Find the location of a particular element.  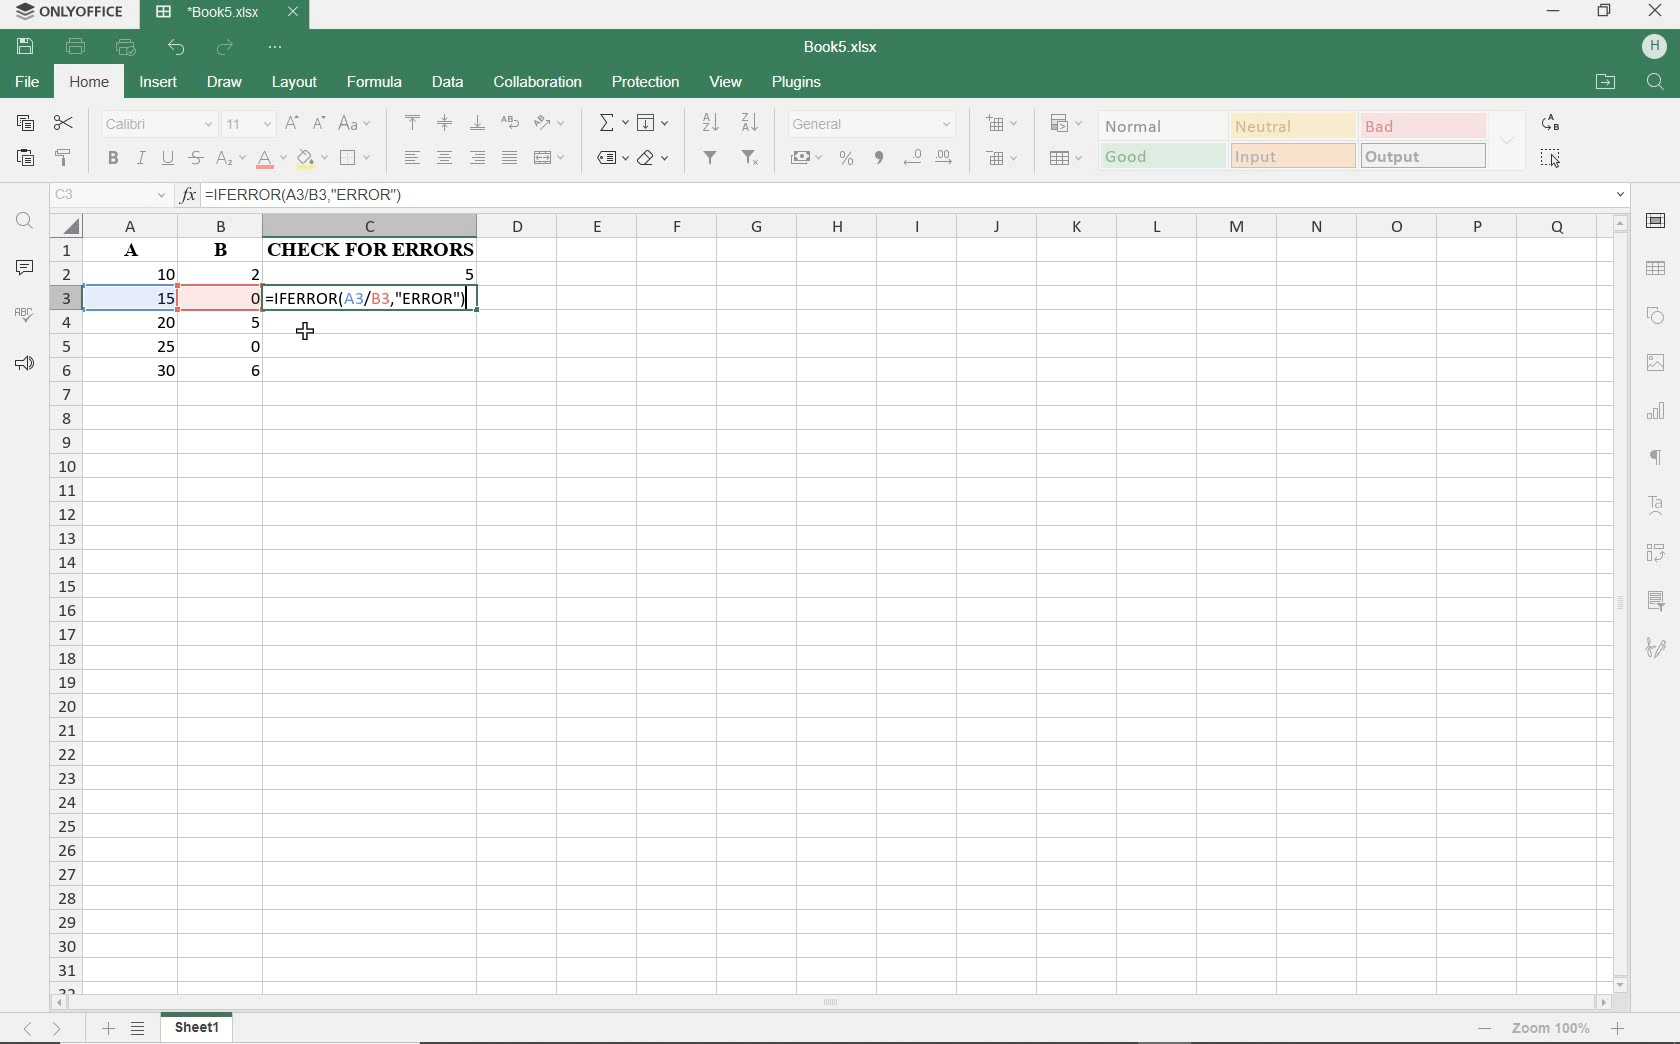

SLICER is located at coordinates (1655, 600).